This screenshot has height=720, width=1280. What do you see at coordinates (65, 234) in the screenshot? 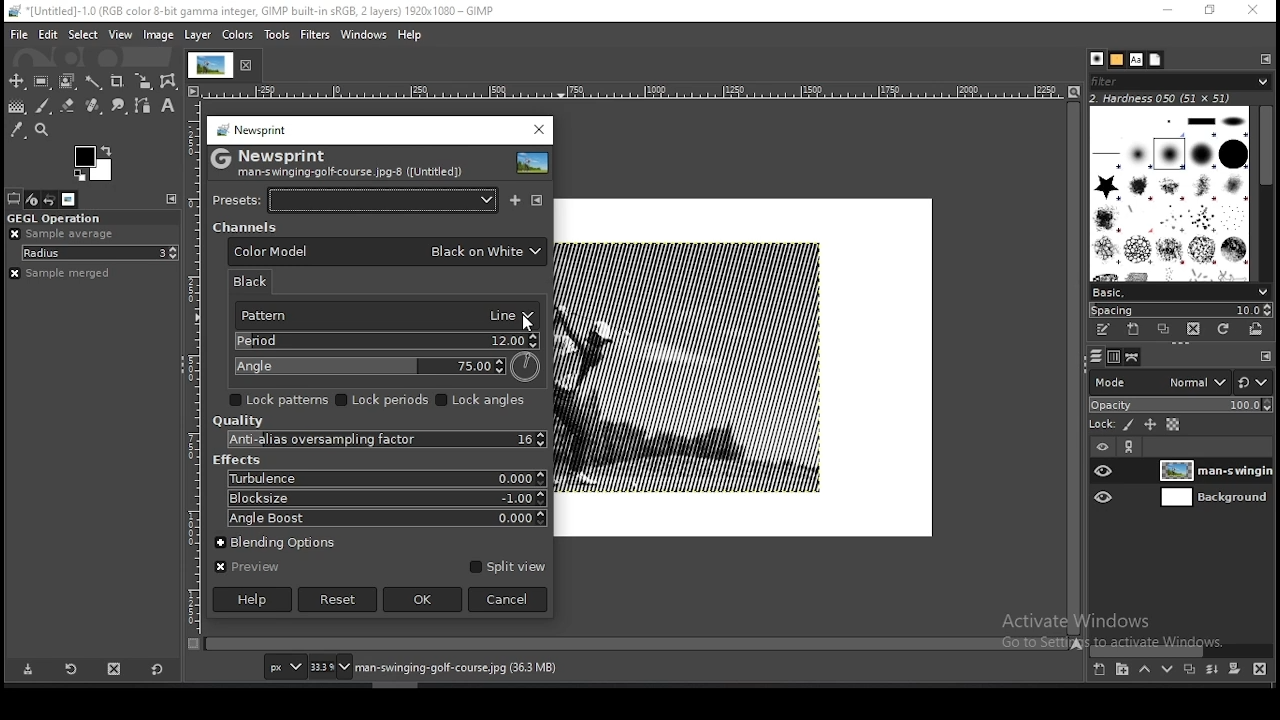
I see `sample average` at bounding box center [65, 234].